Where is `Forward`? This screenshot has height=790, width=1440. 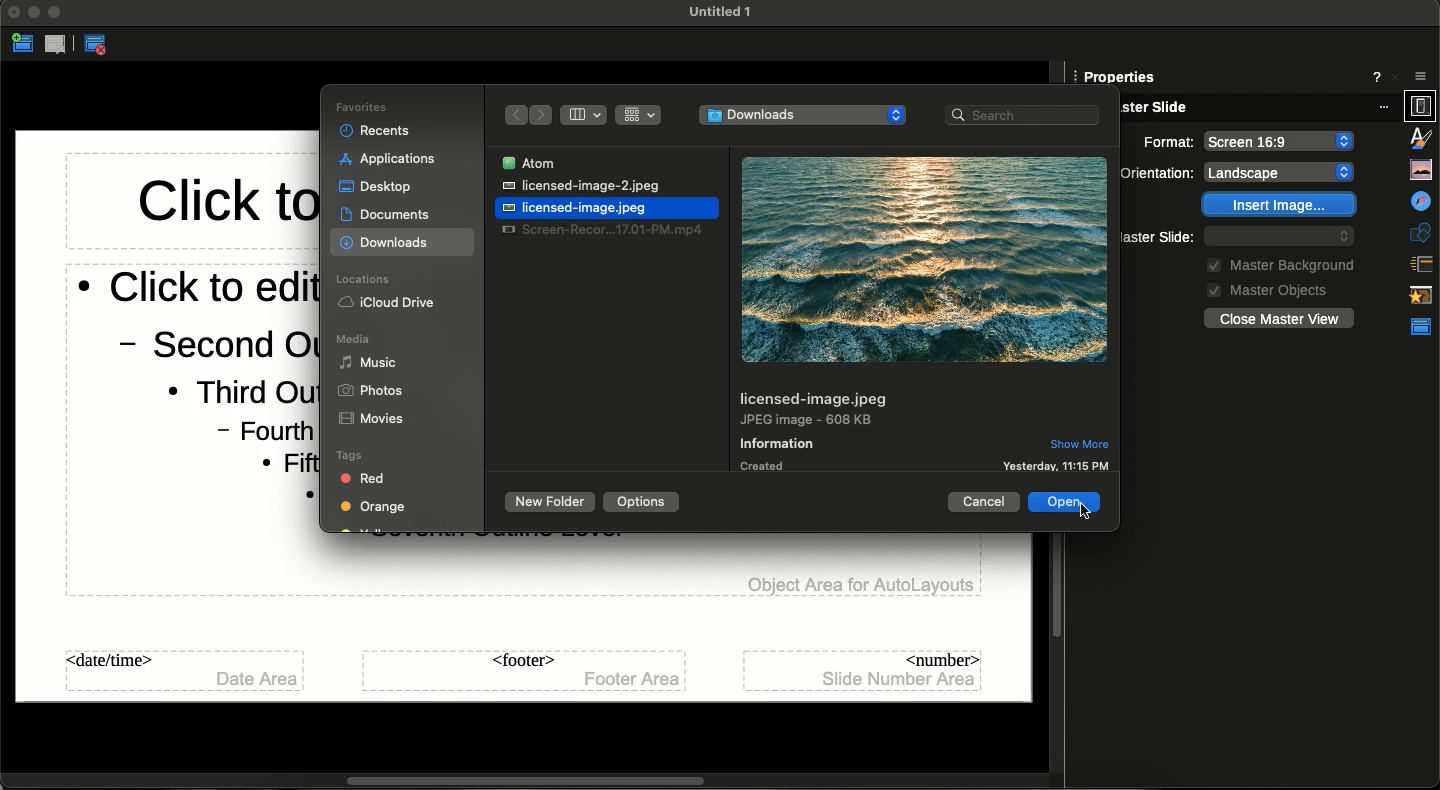
Forward is located at coordinates (540, 114).